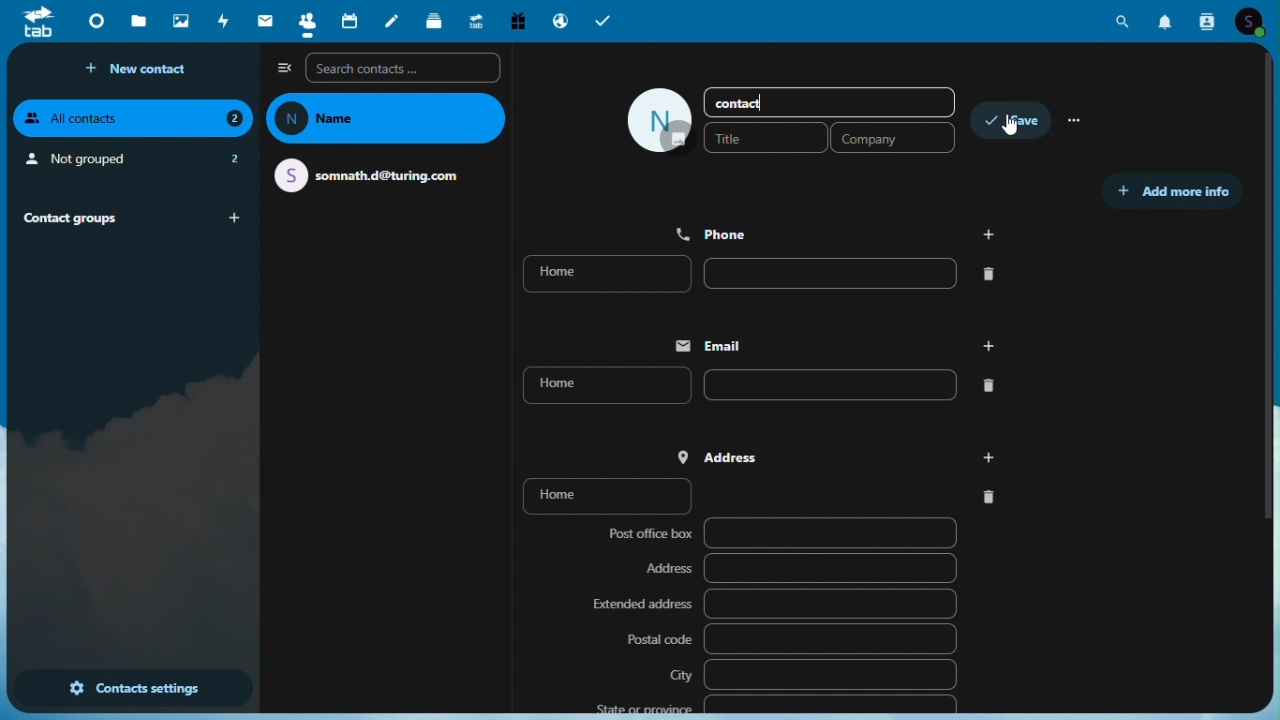 The image size is (1280, 720). What do you see at coordinates (138, 24) in the screenshot?
I see `Files` at bounding box center [138, 24].